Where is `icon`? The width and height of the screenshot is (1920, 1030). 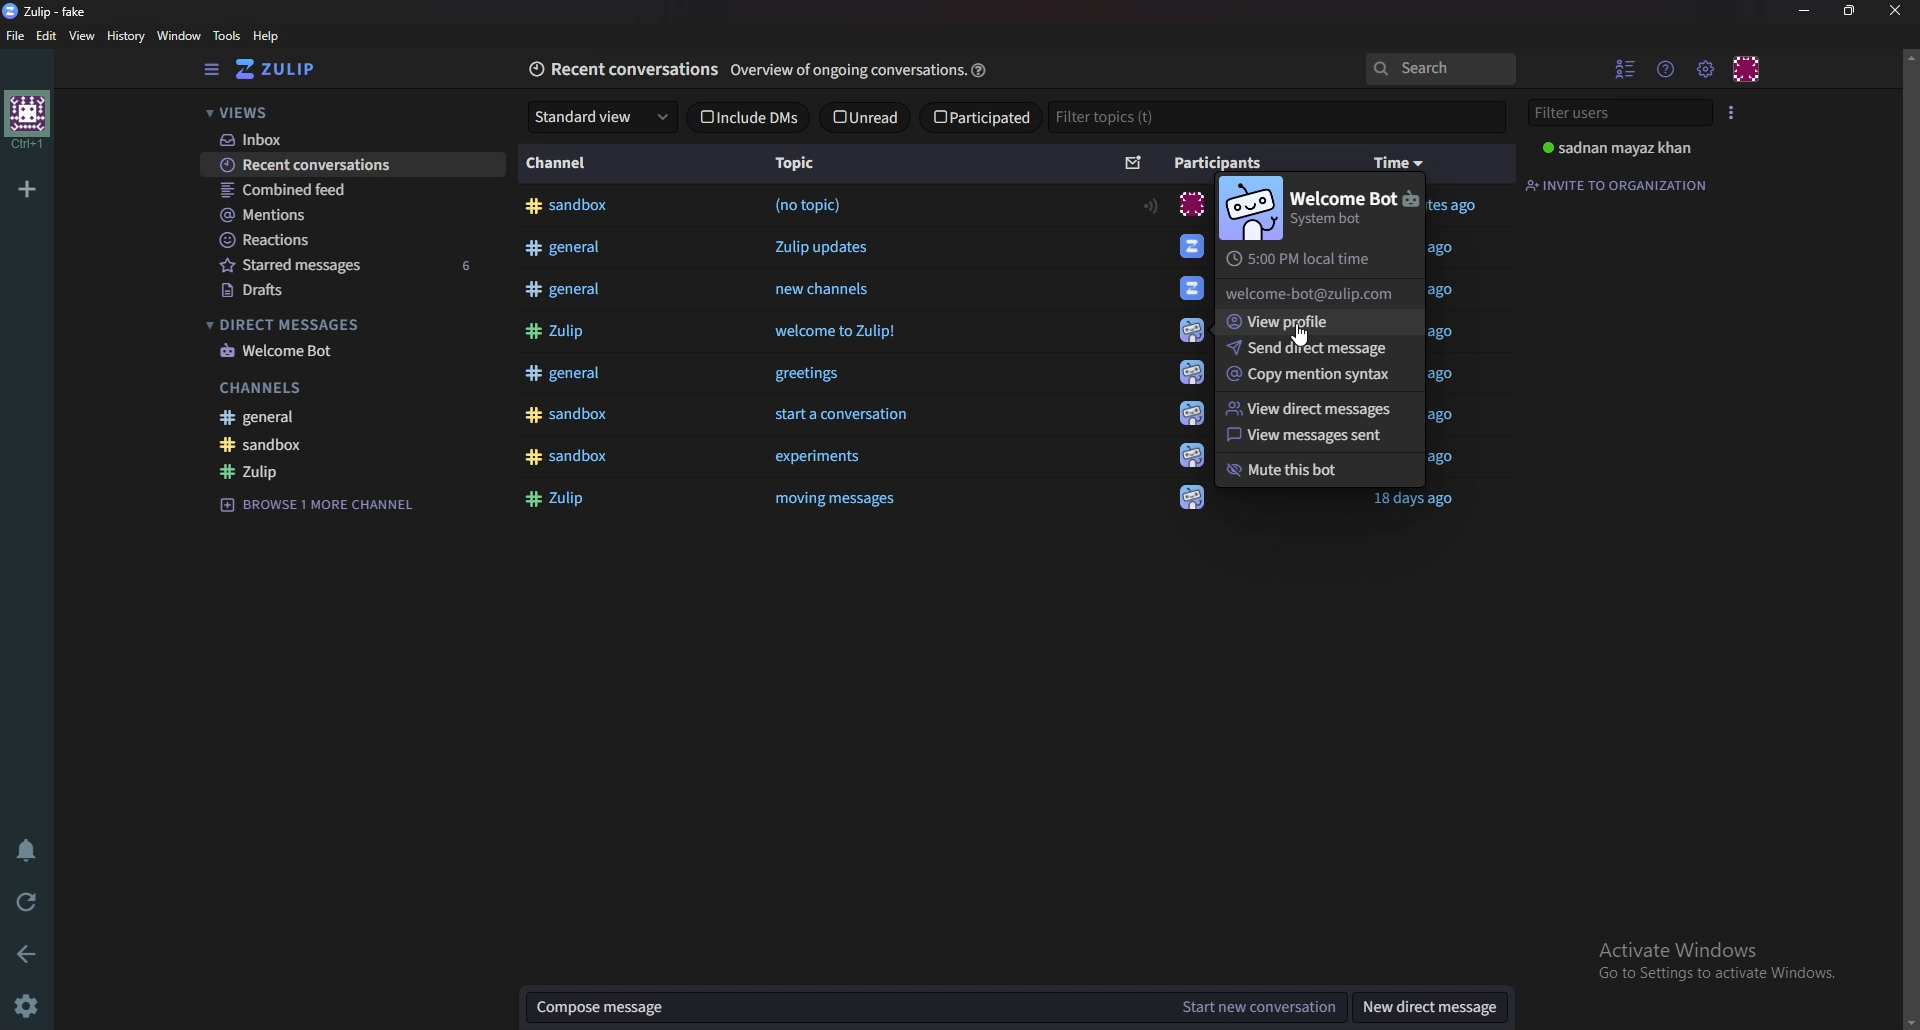 icon is located at coordinates (1190, 502).